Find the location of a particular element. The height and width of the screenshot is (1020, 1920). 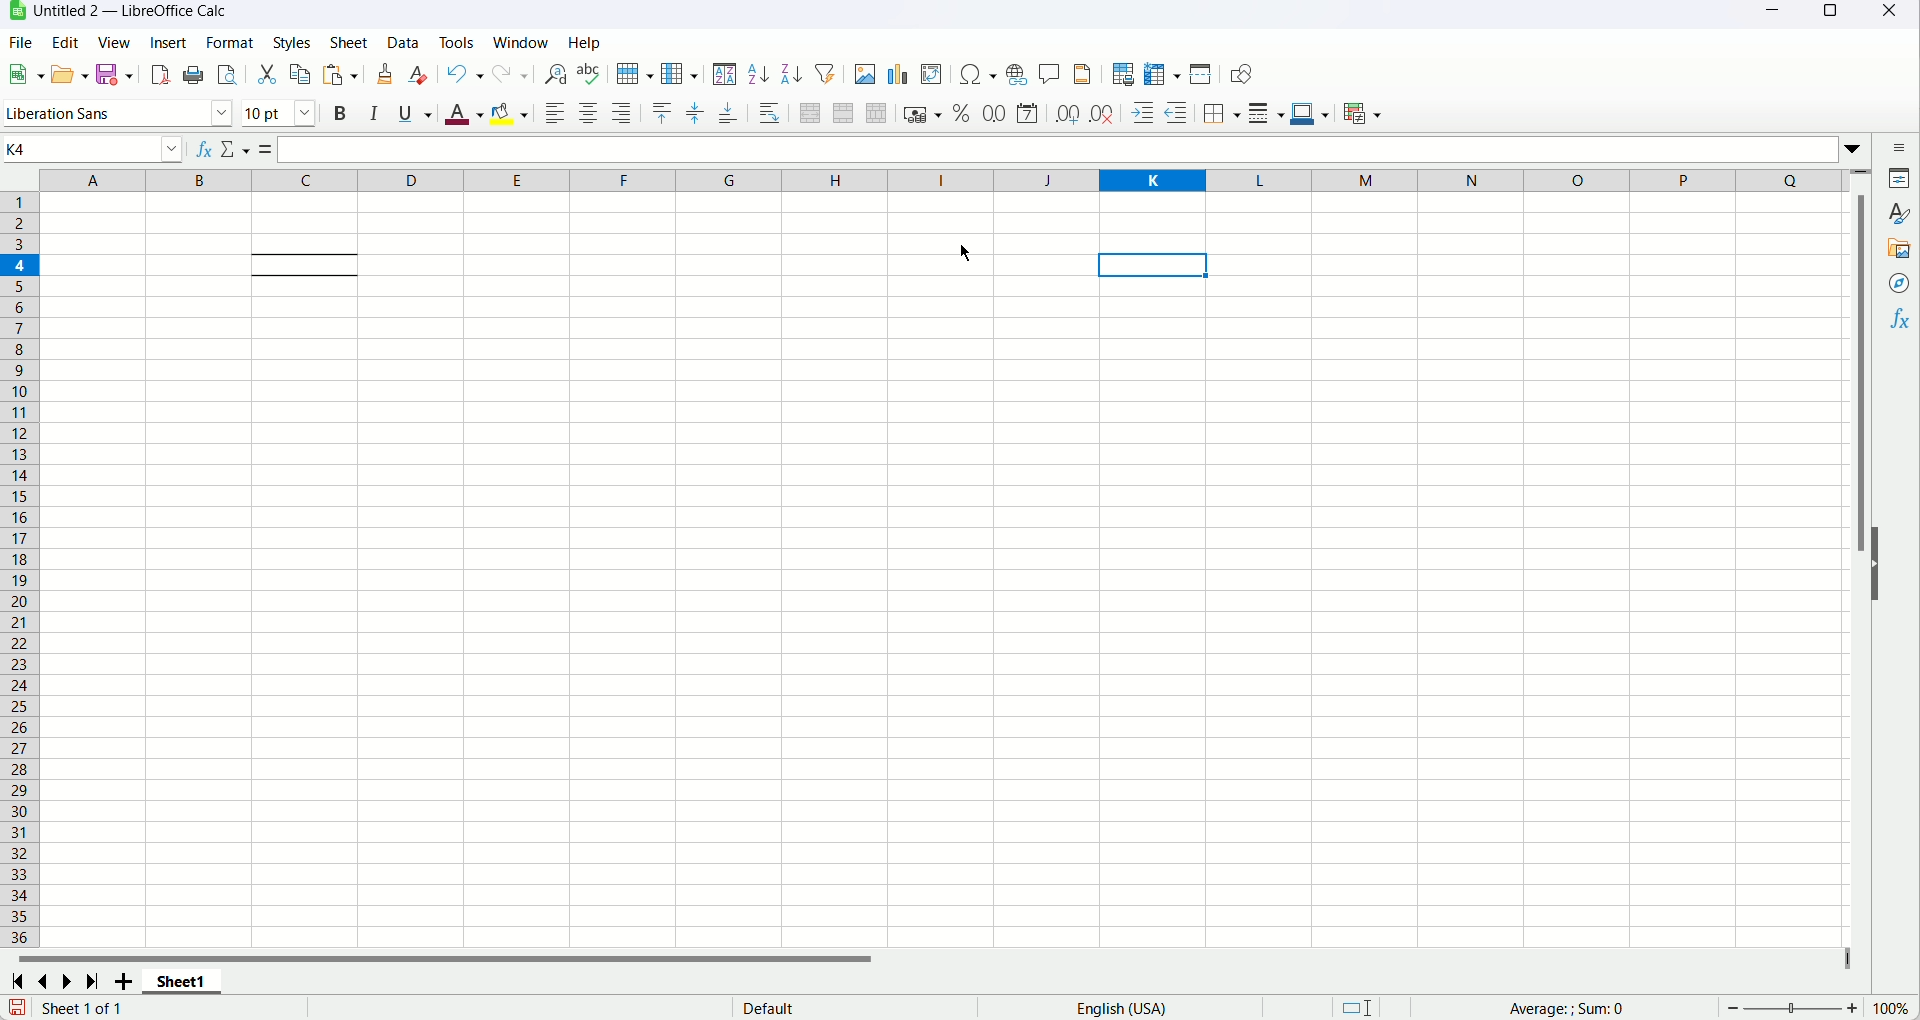

Column is located at coordinates (679, 74).